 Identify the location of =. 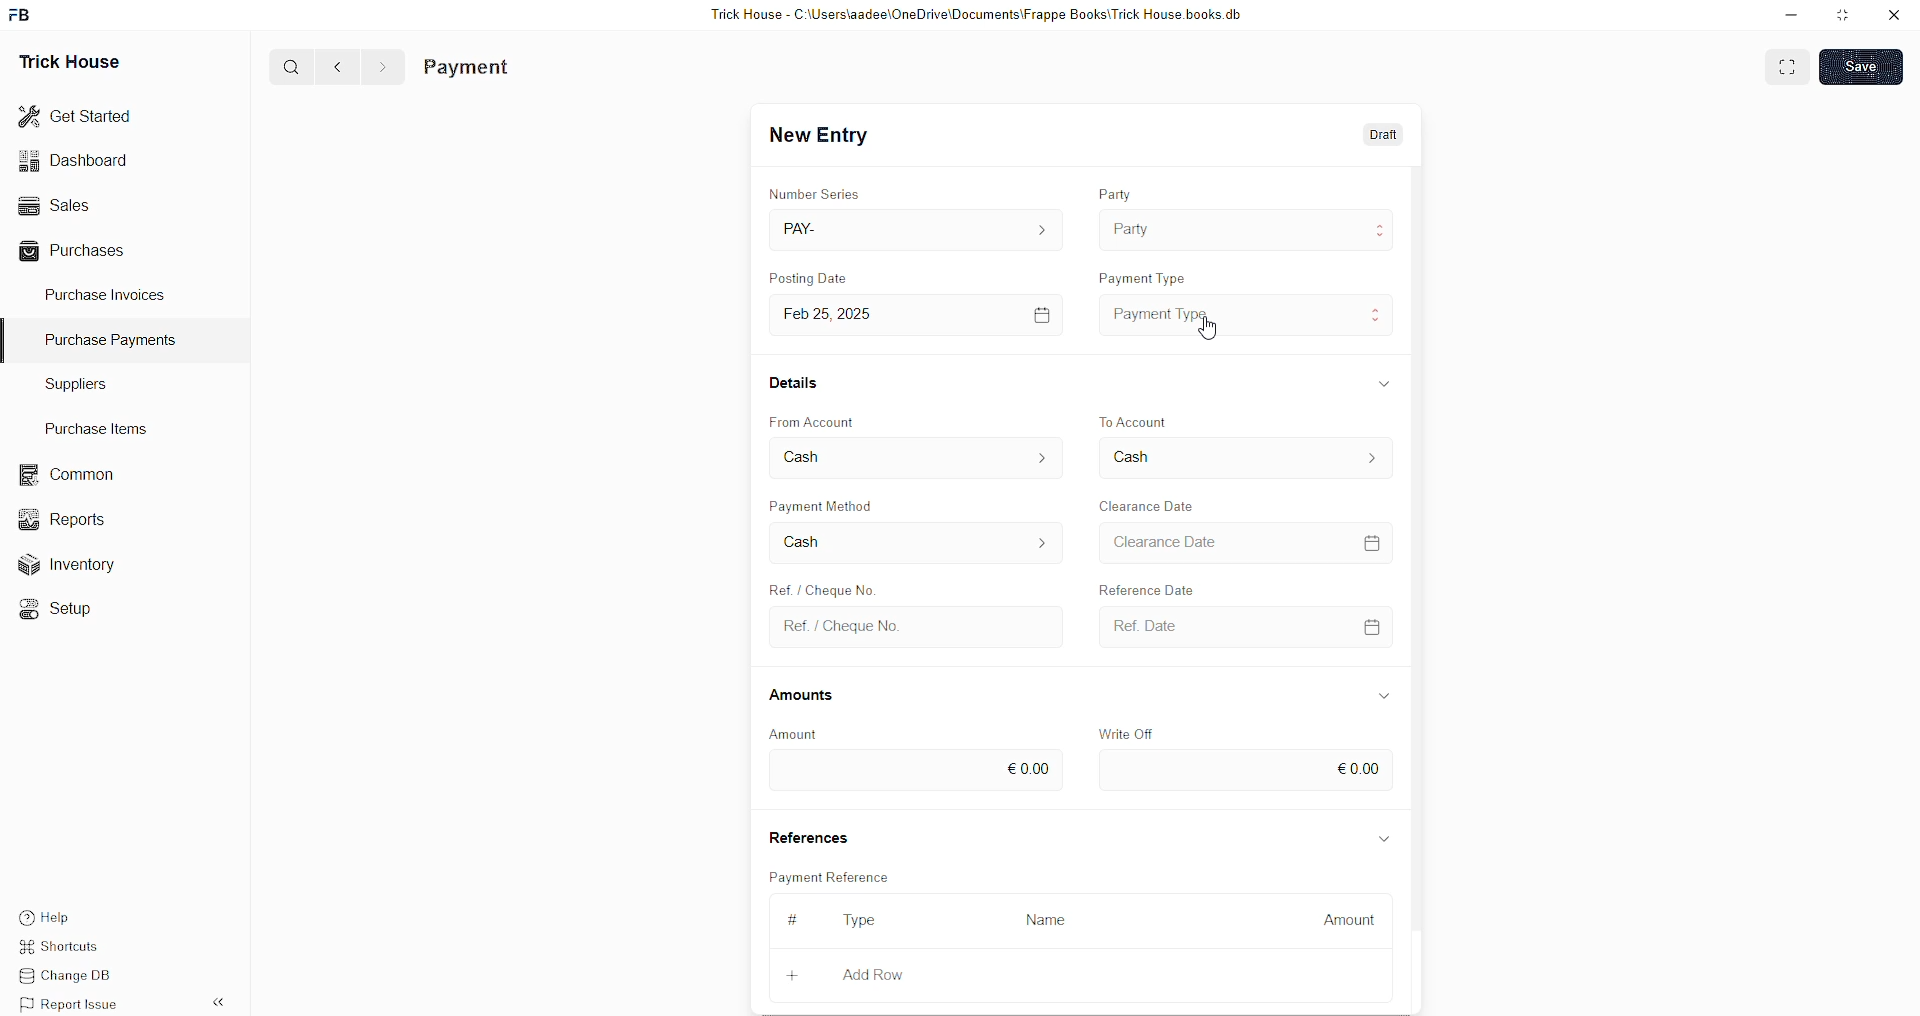
(1376, 540).